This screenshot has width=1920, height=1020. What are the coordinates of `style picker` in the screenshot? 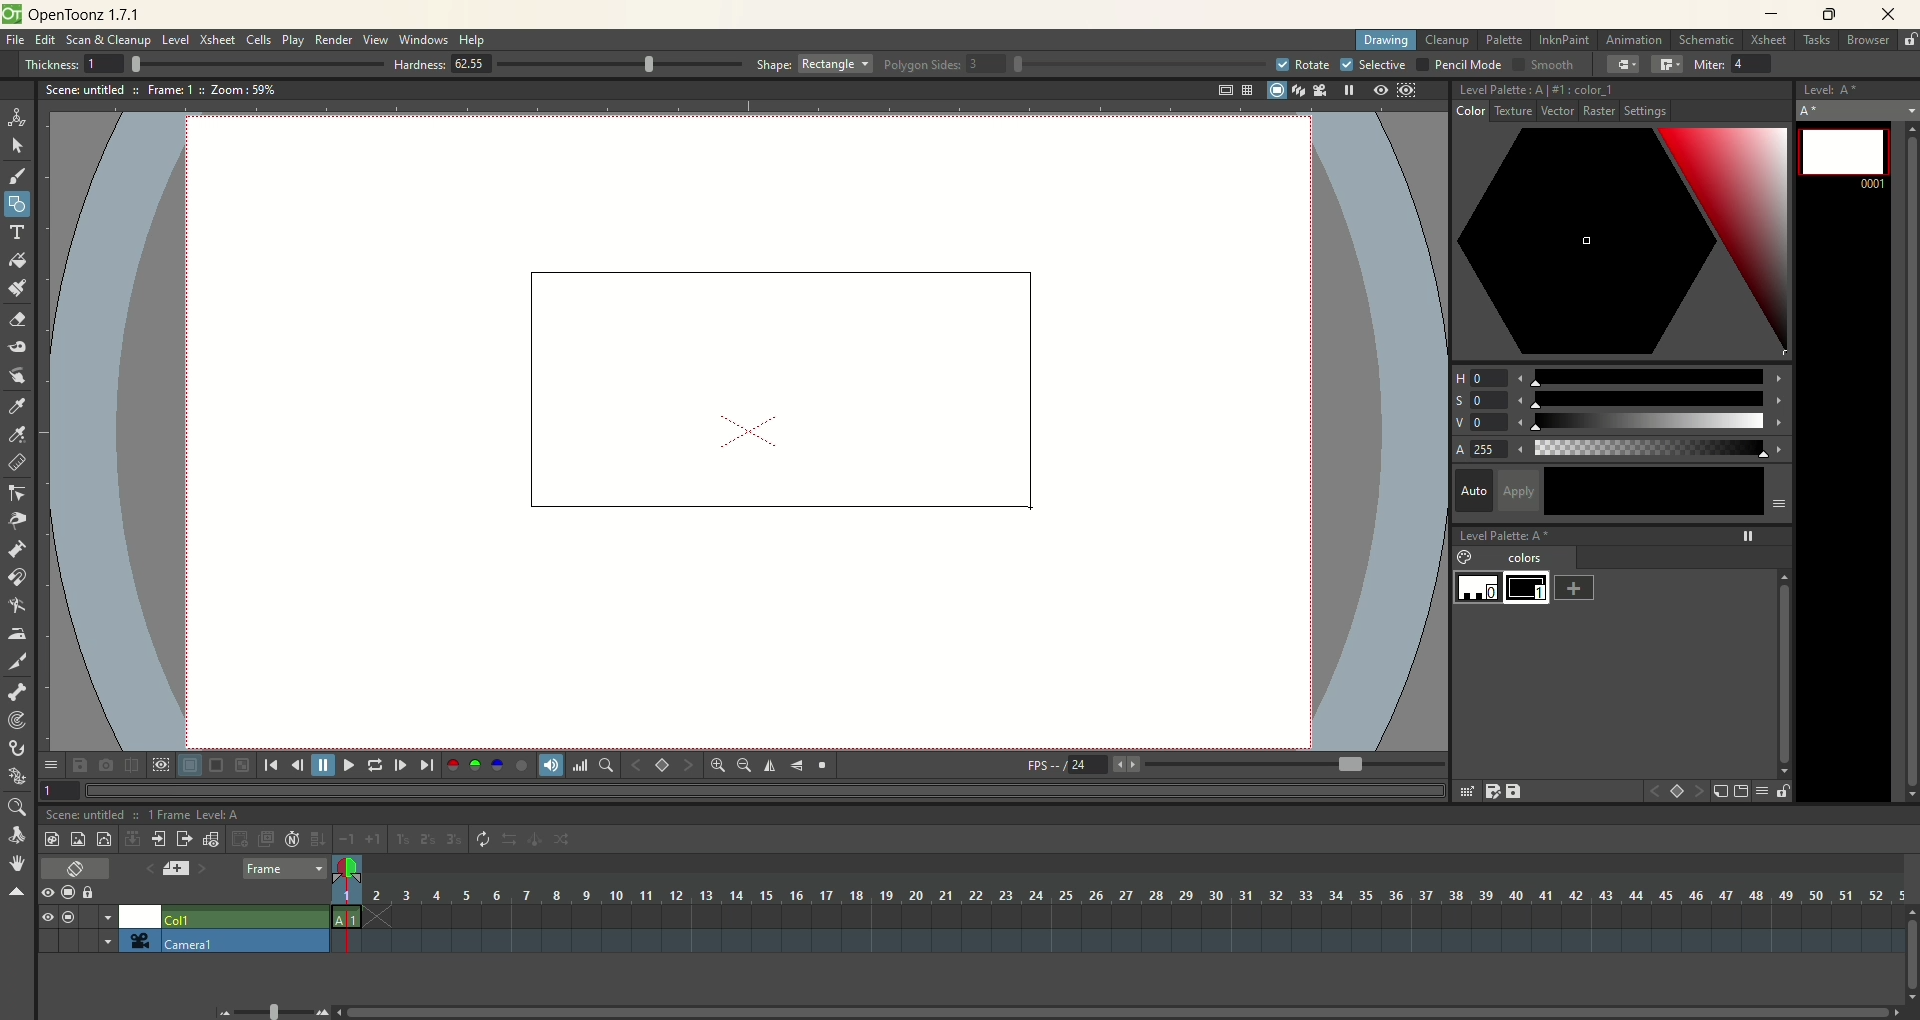 It's located at (21, 406).